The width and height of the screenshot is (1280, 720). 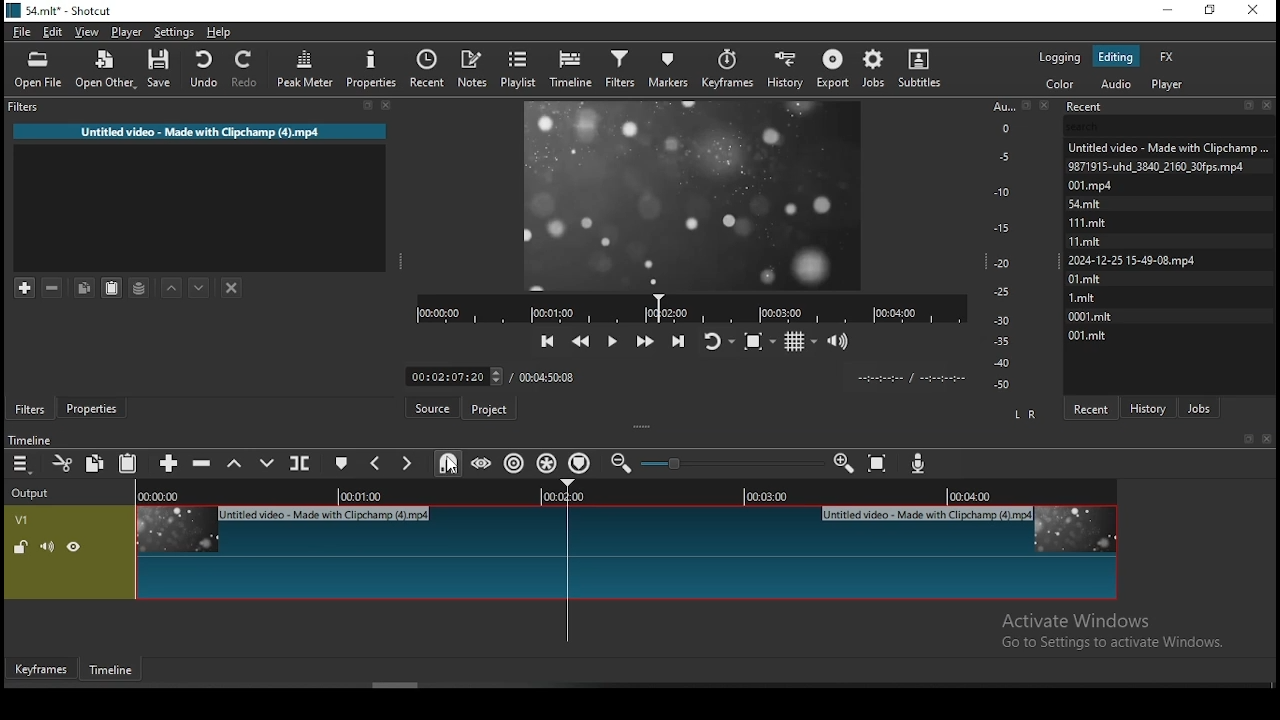 What do you see at coordinates (621, 63) in the screenshot?
I see `filters` at bounding box center [621, 63].